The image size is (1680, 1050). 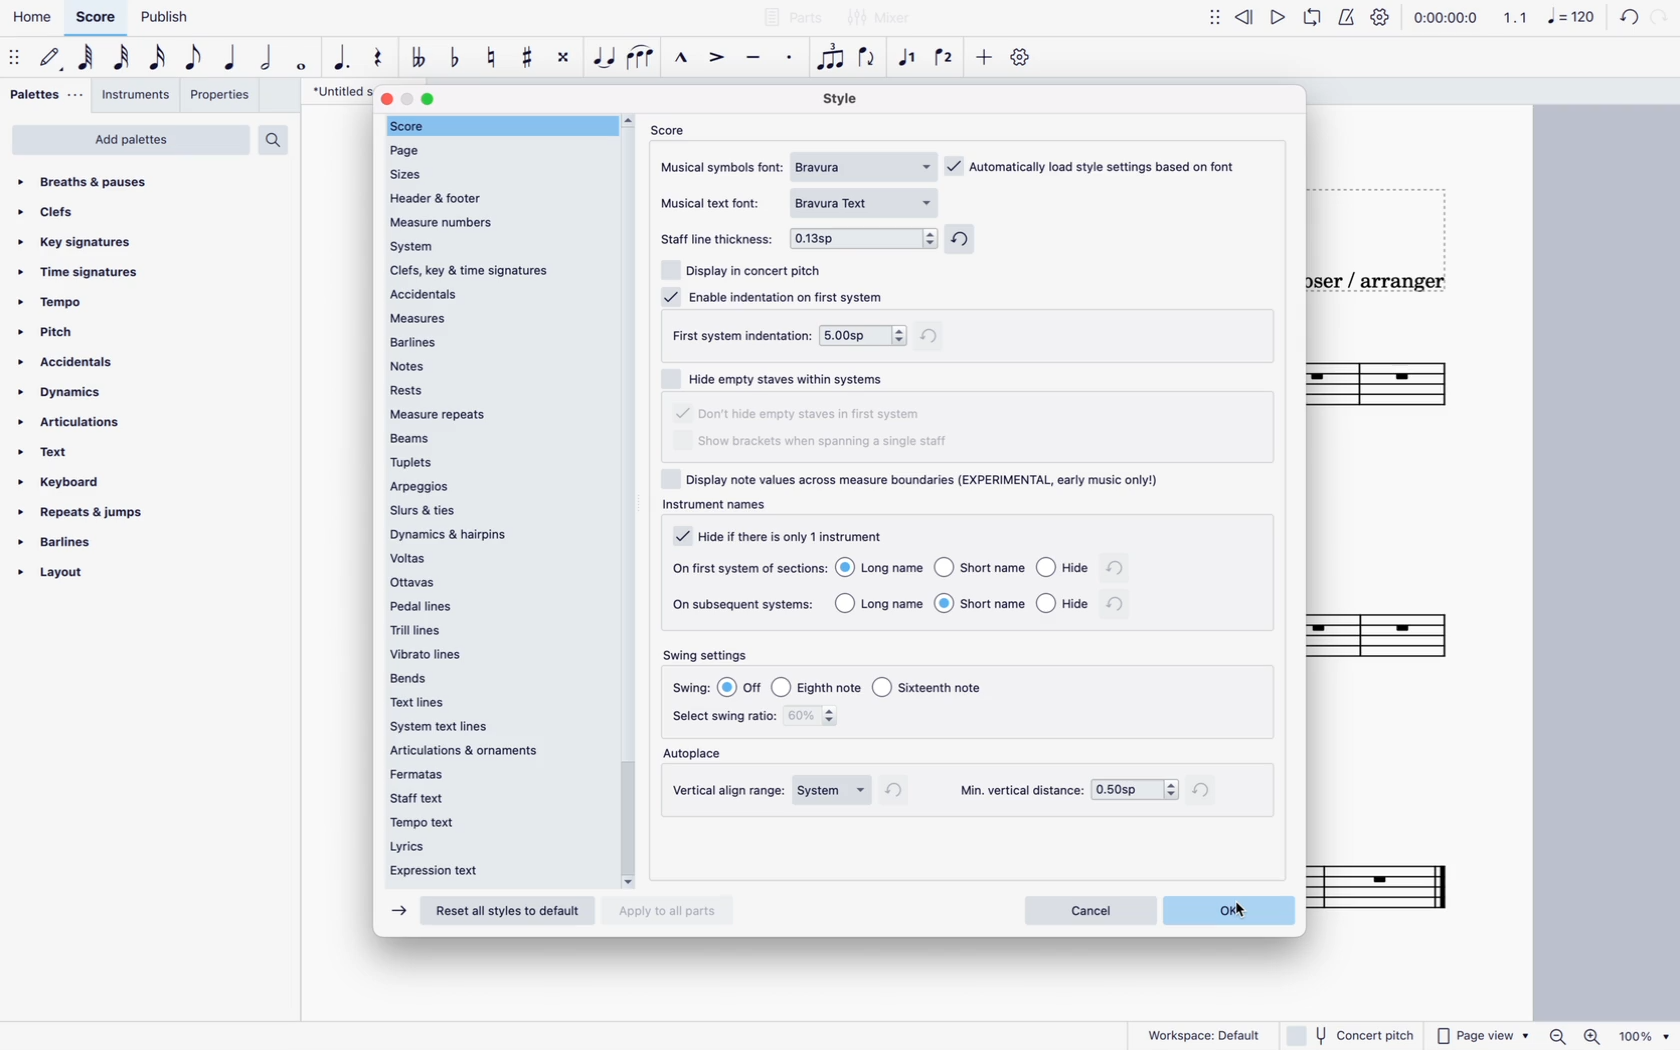 I want to click on tuplets, so click(x=500, y=462).